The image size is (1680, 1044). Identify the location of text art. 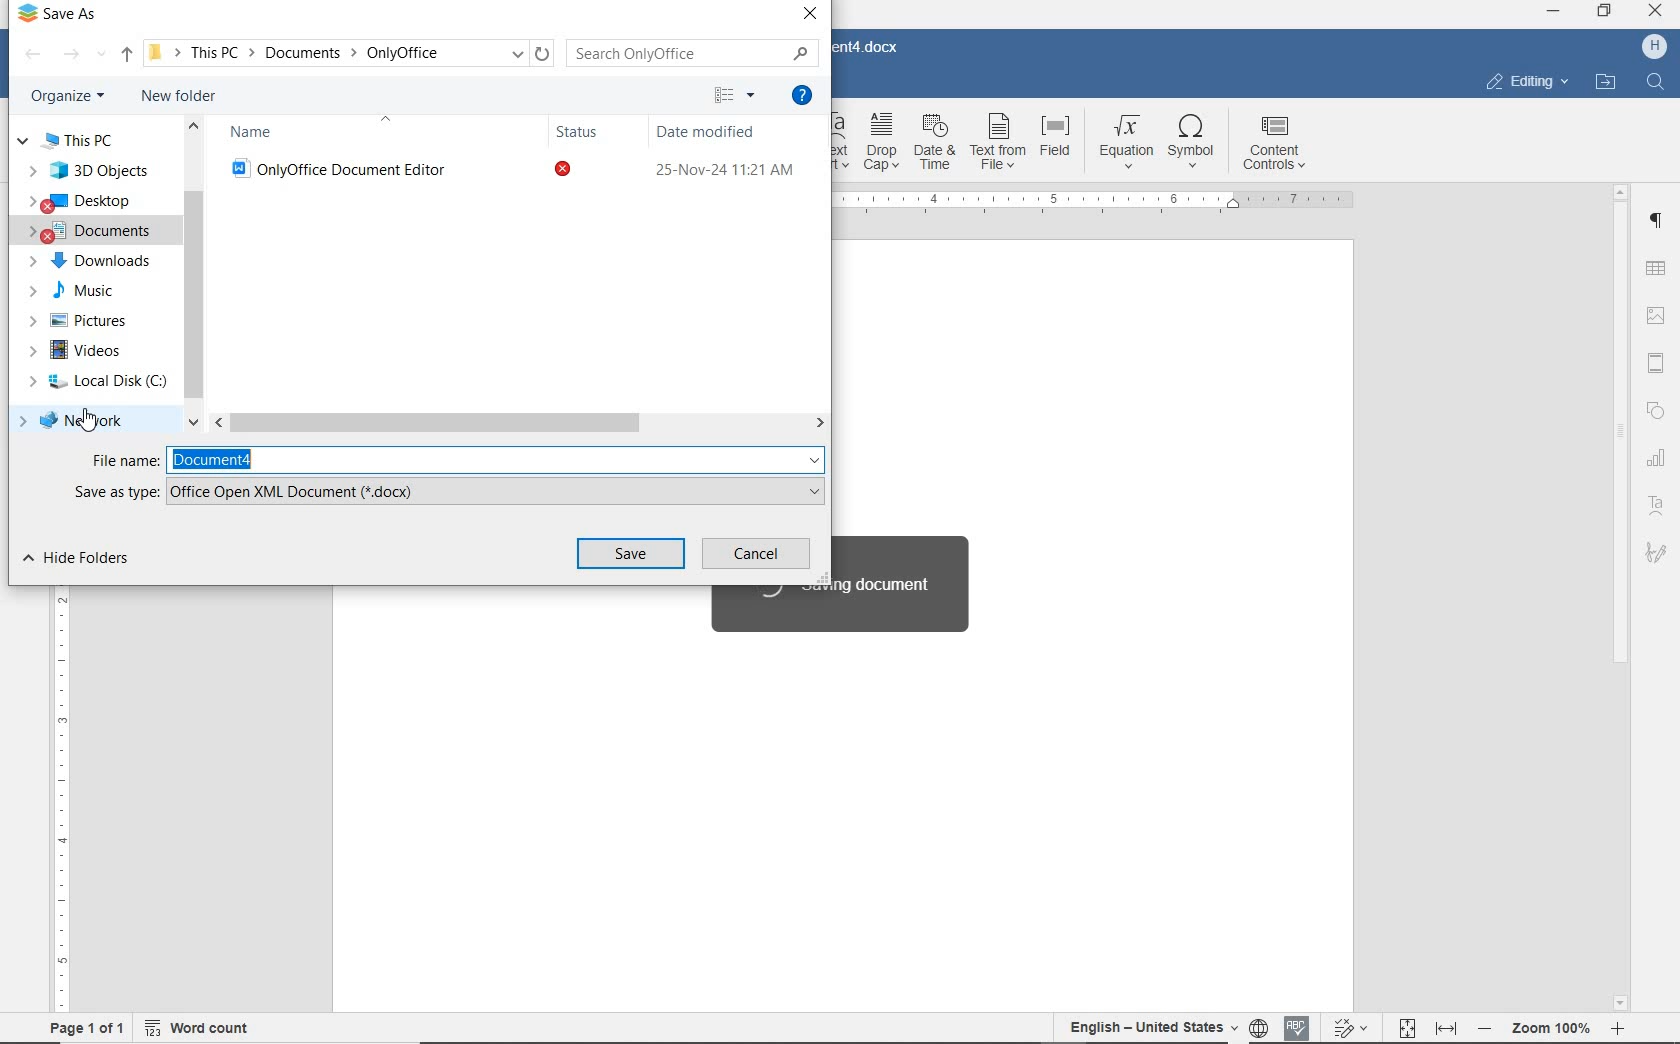
(1657, 505).